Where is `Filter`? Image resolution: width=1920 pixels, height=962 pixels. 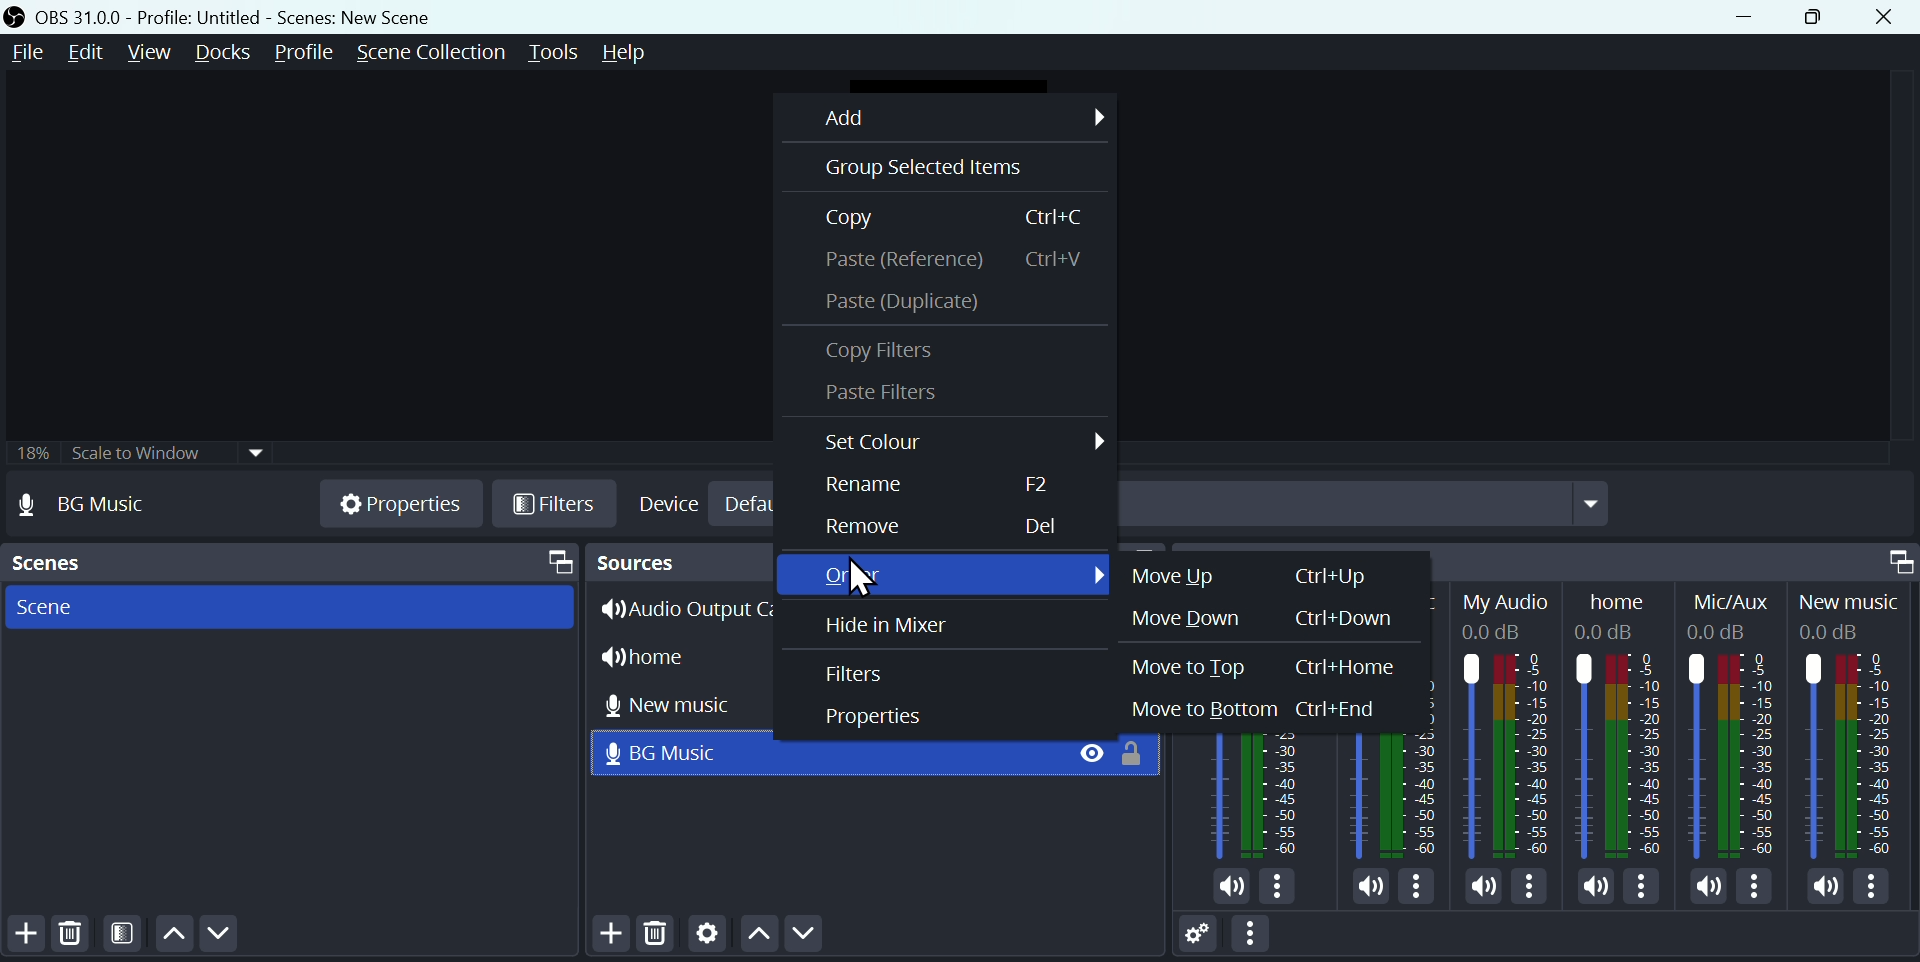 Filter is located at coordinates (553, 503).